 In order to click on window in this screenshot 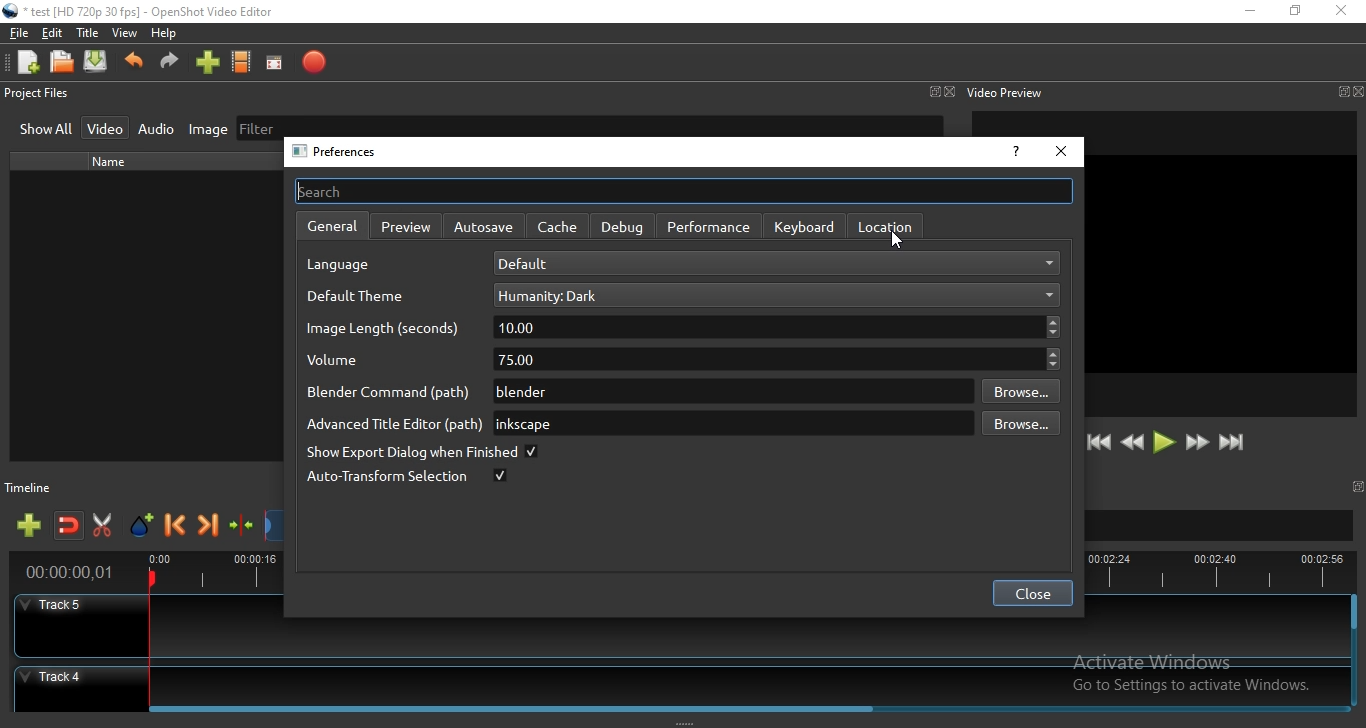, I will do `click(1341, 92)`.